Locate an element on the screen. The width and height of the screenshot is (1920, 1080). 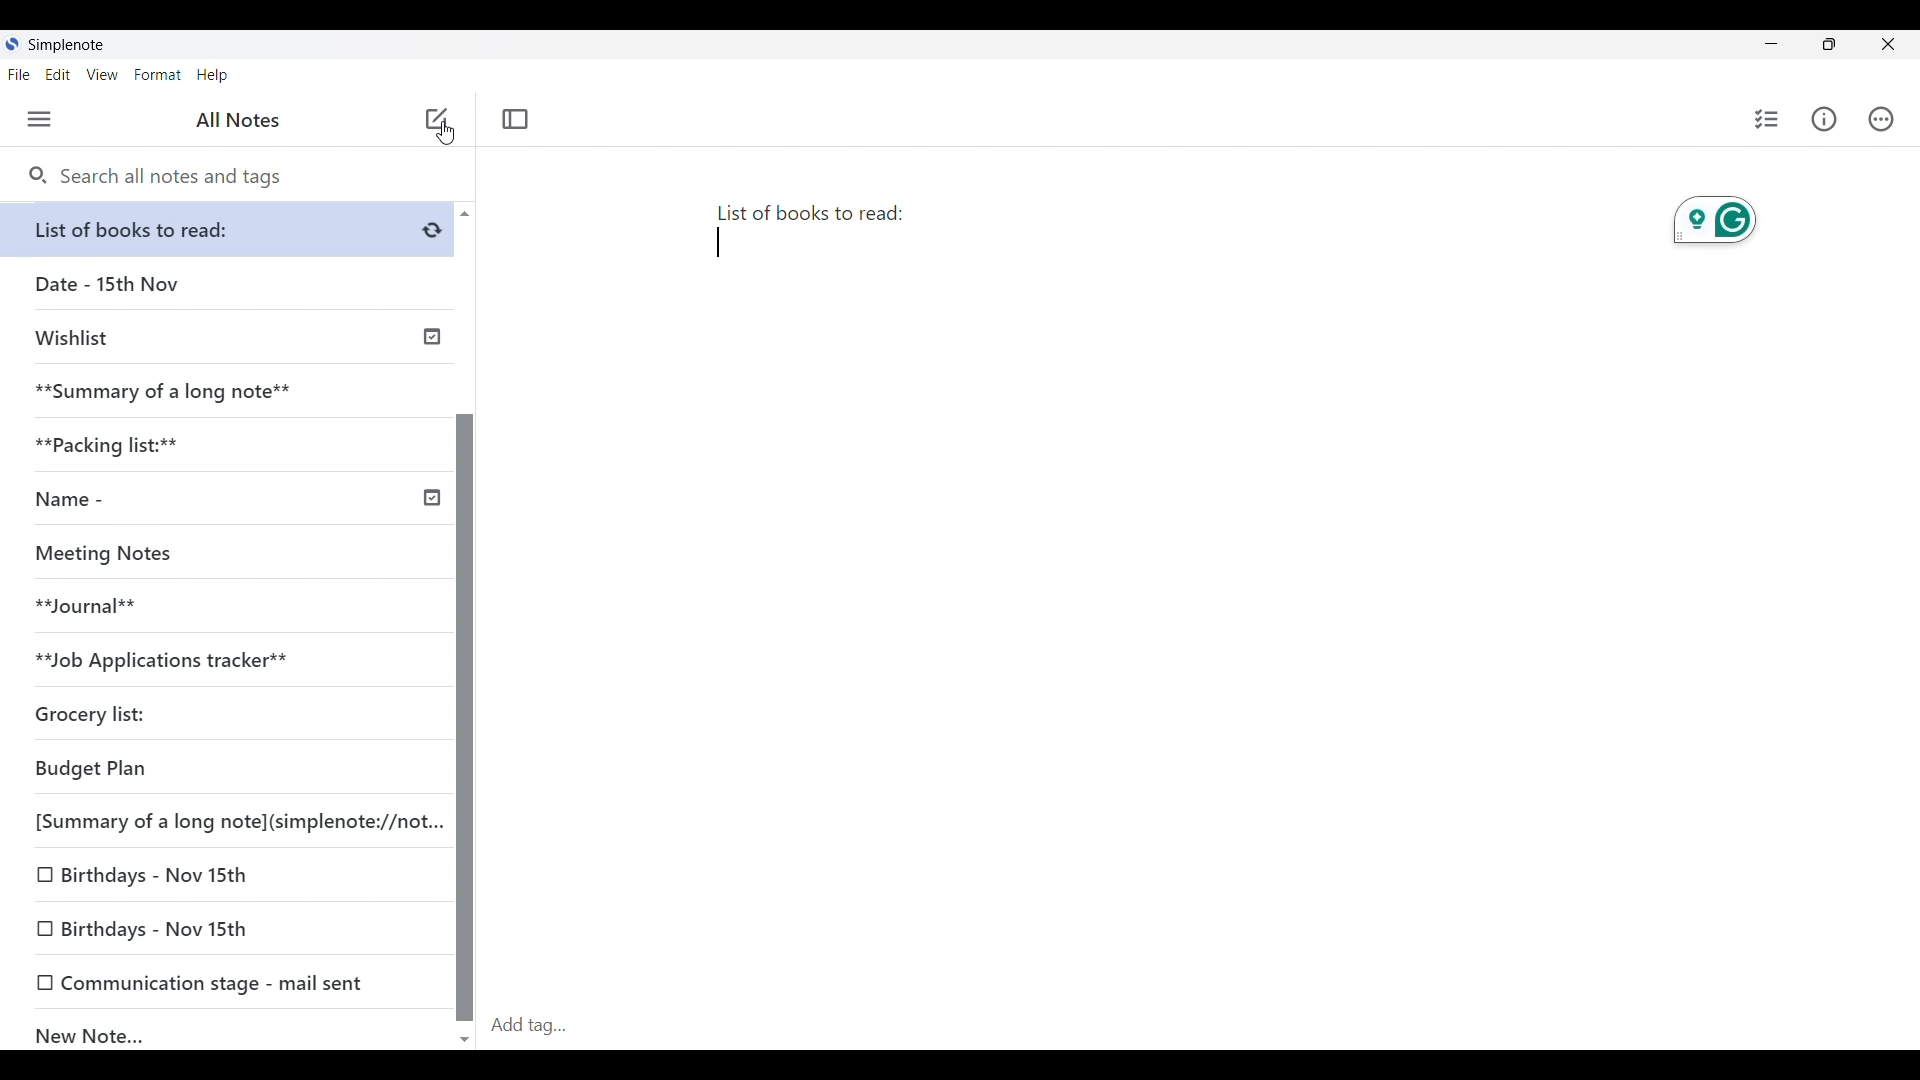
[Summary of a long note](simplenote://not... is located at coordinates (233, 821).